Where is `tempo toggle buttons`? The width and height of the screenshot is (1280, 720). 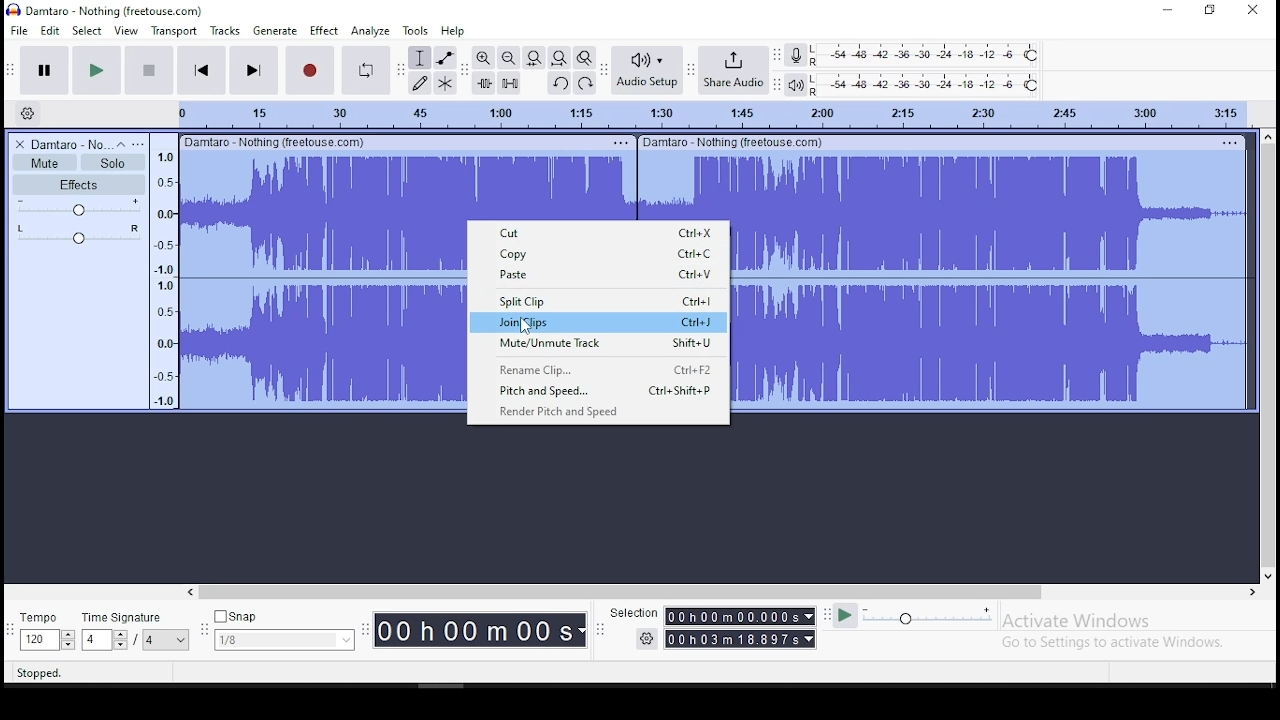 tempo toggle buttons is located at coordinates (48, 640).